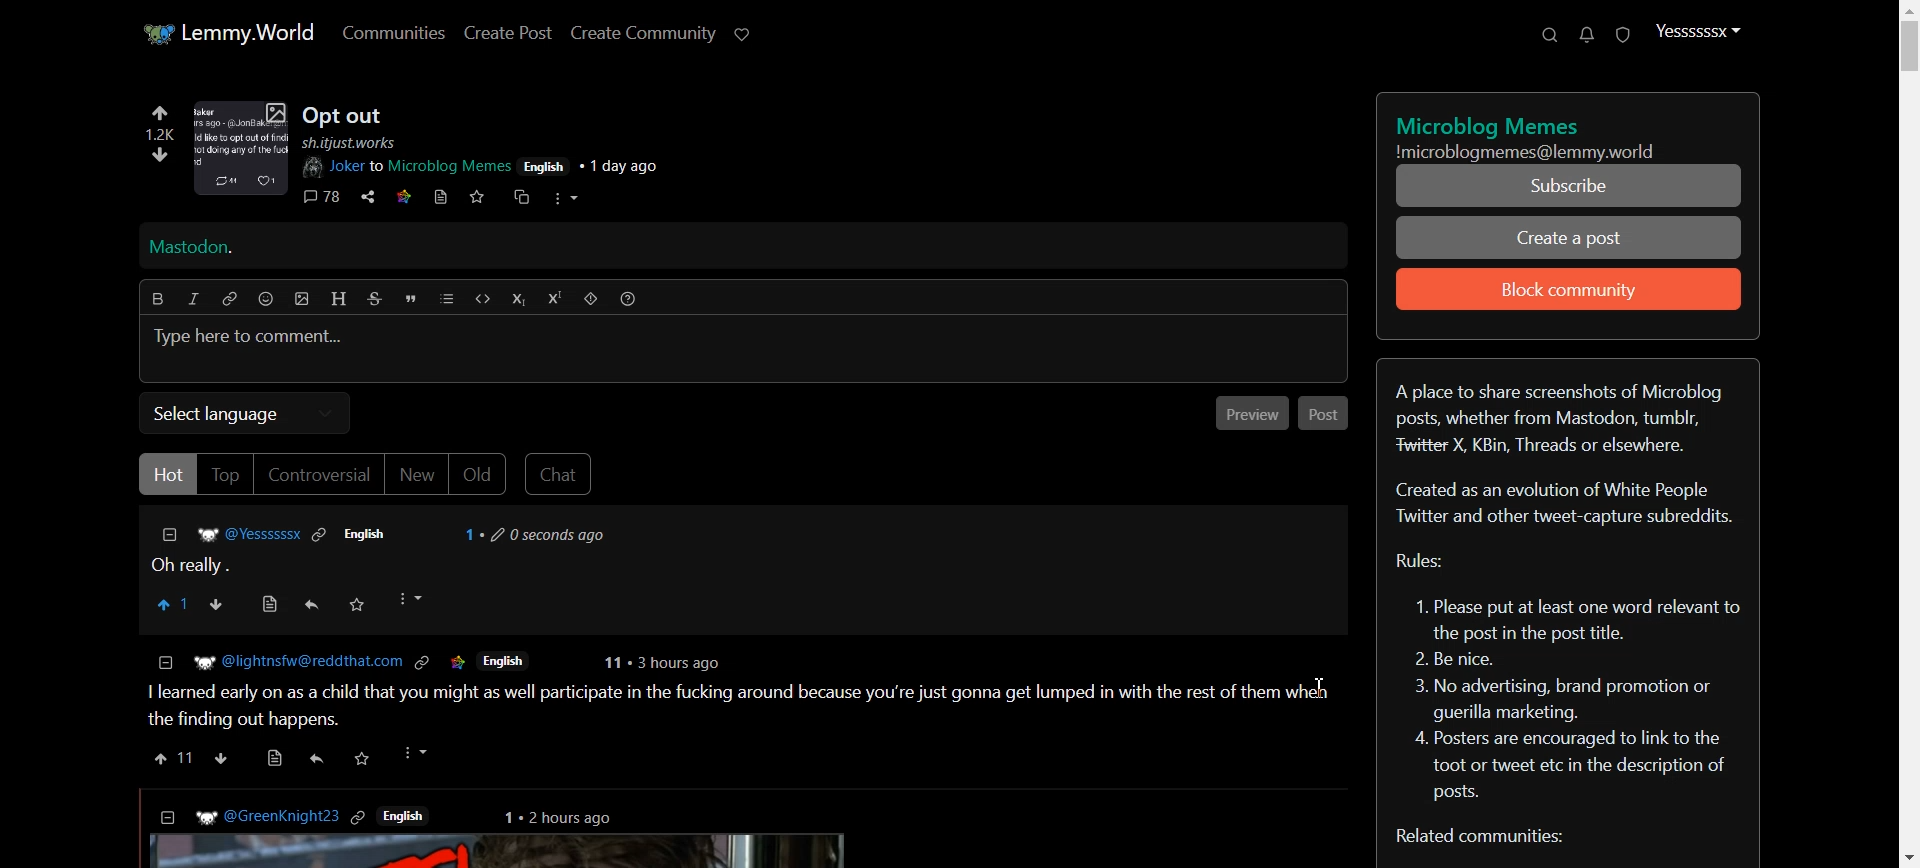 This screenshot has width=1920, height=868. Describe the element at coordinates (1697, 30) in the screenshot. I see `Profile` at that location.